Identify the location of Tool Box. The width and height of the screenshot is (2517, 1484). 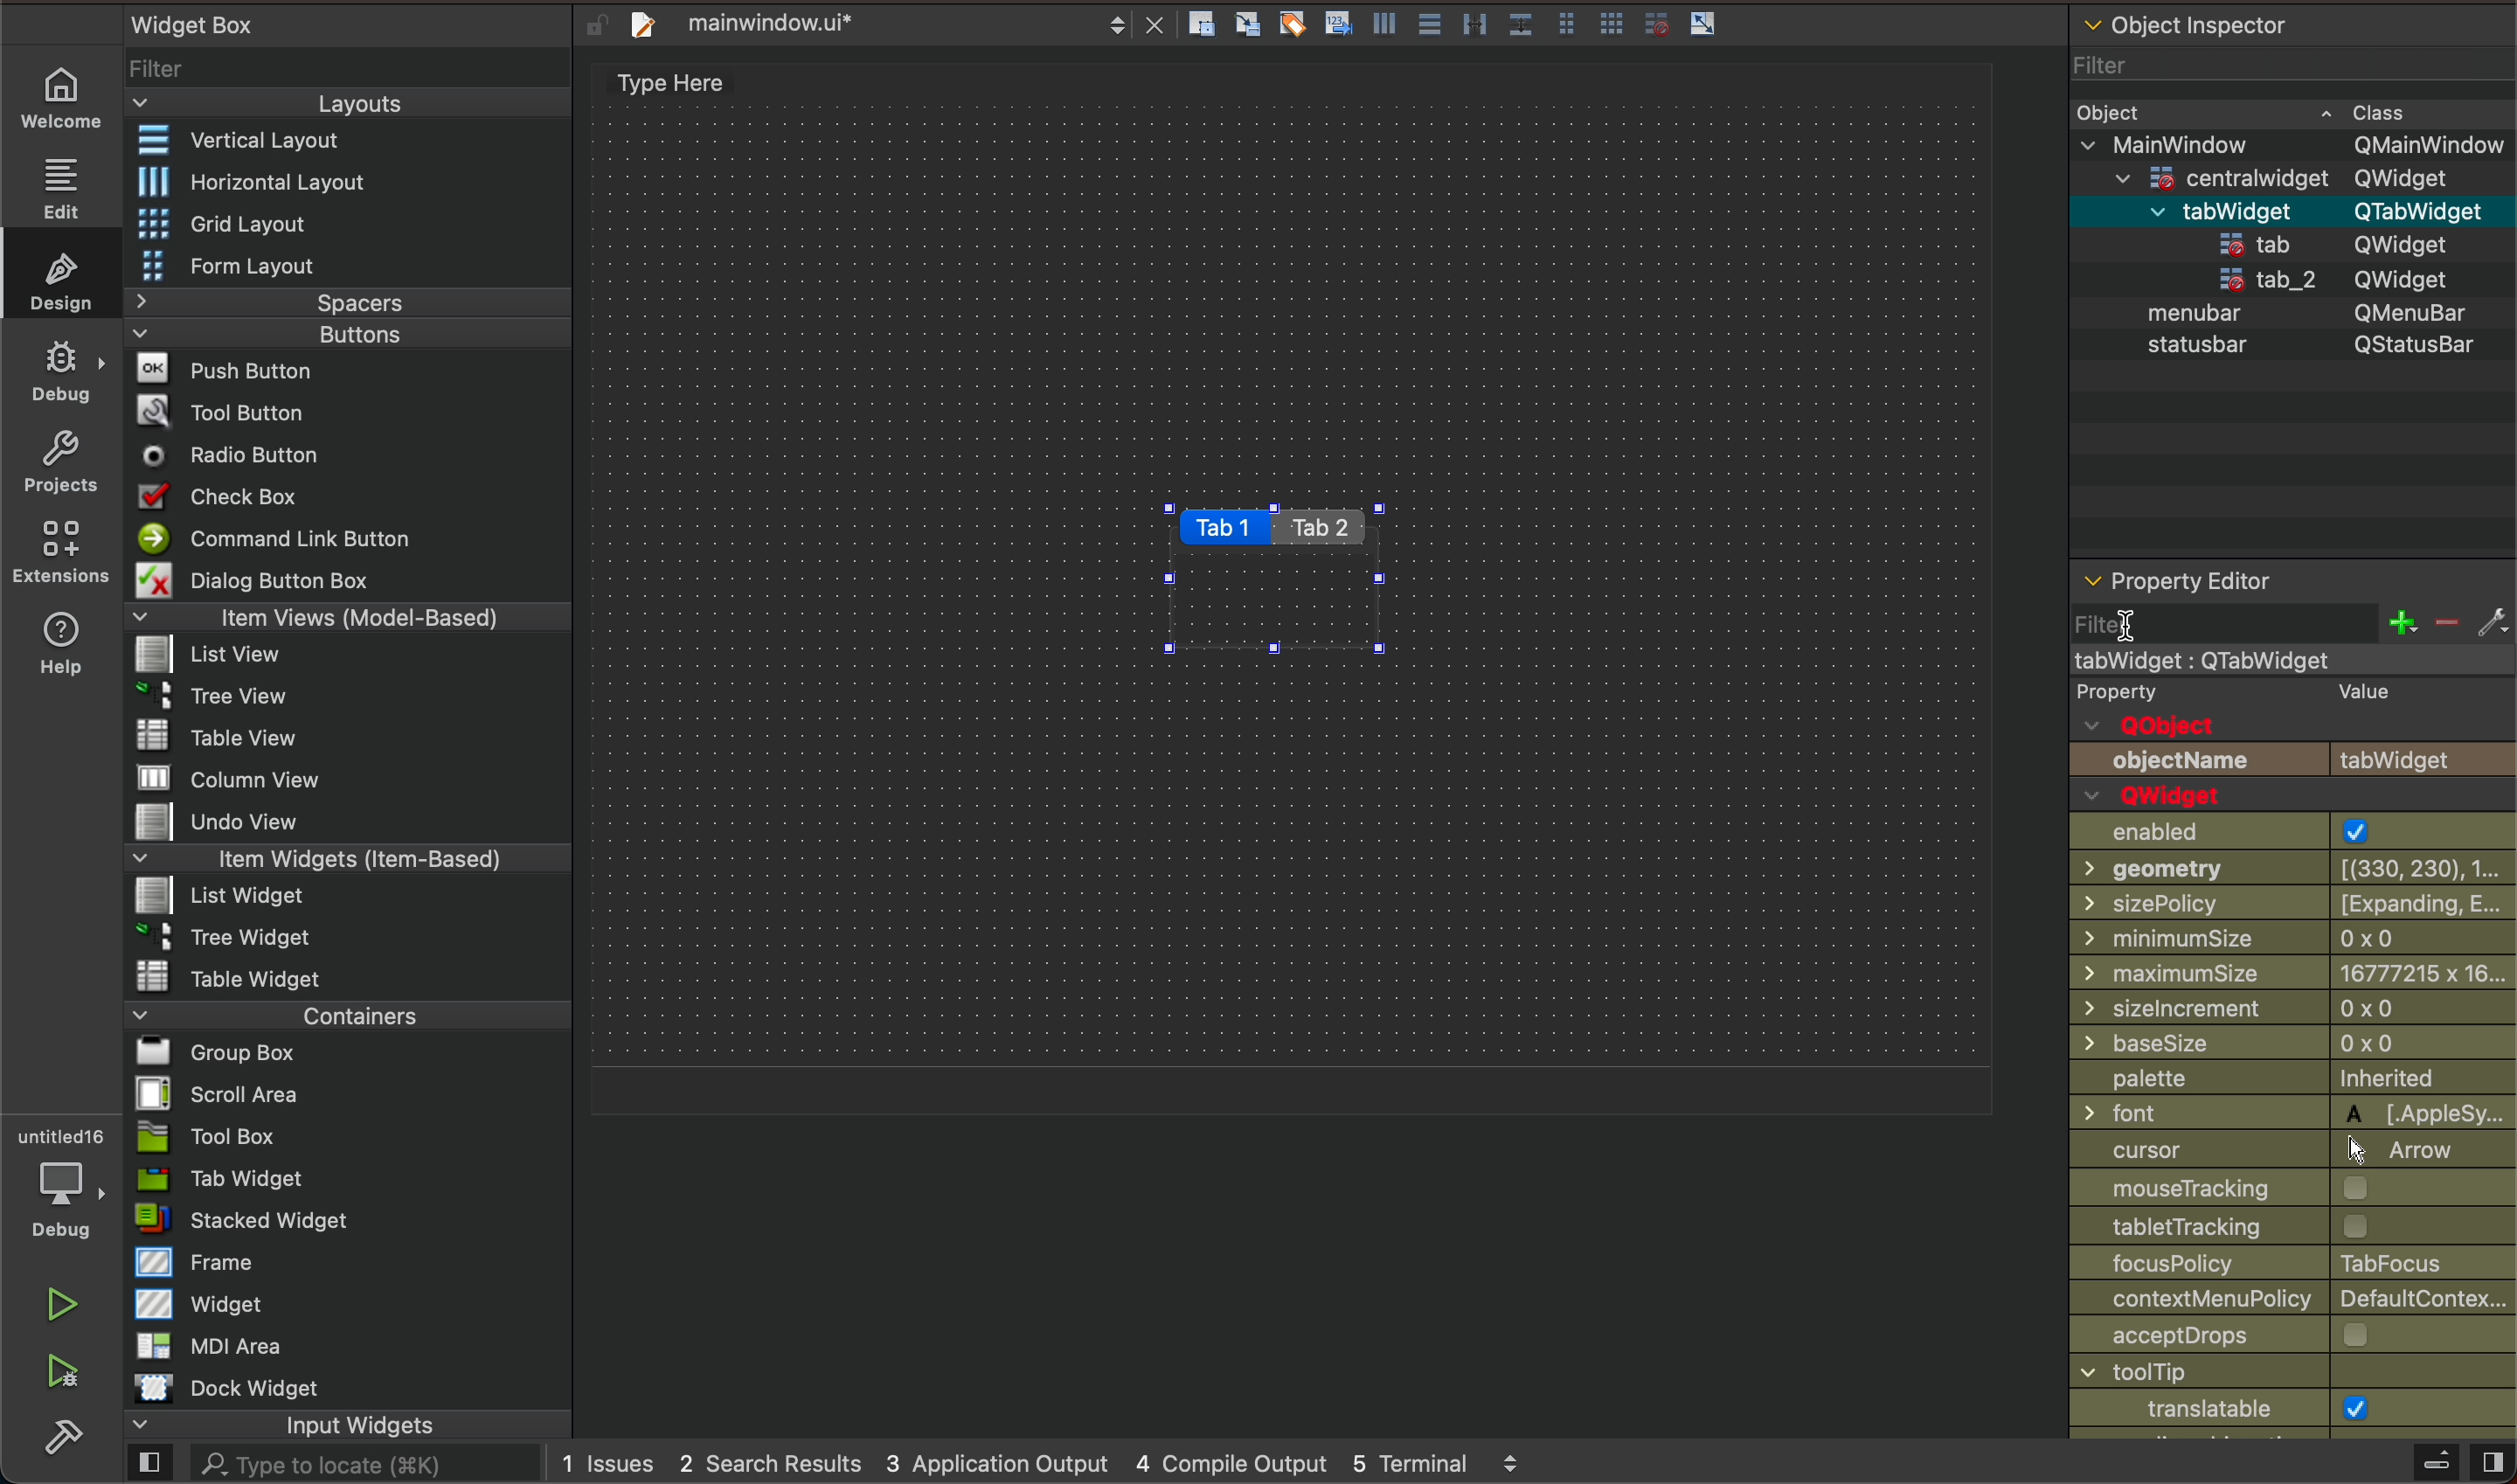
(237, 1140).